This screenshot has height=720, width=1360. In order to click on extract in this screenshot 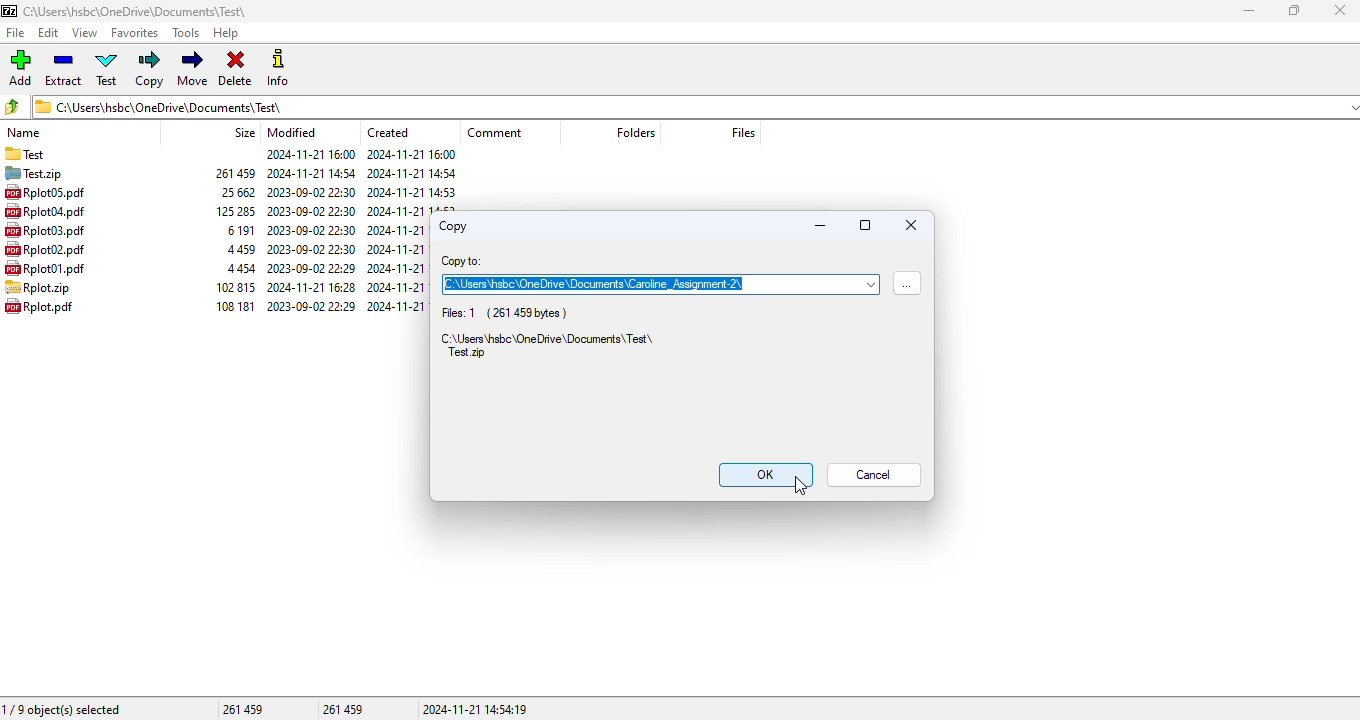, I will do `click(64, 70)`.